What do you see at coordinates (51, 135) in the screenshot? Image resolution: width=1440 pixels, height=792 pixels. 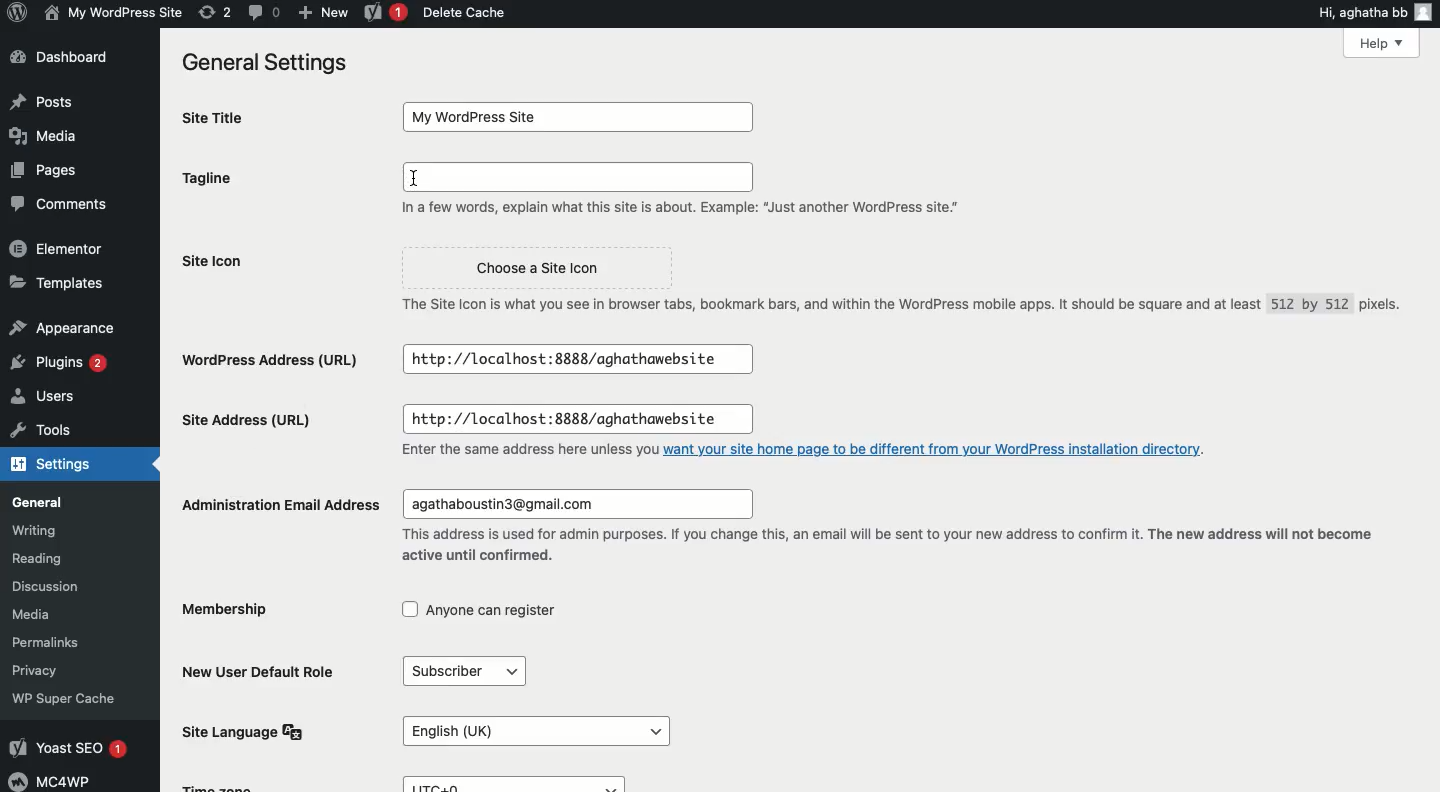 I see `Media` at bounding box center [51, 135].